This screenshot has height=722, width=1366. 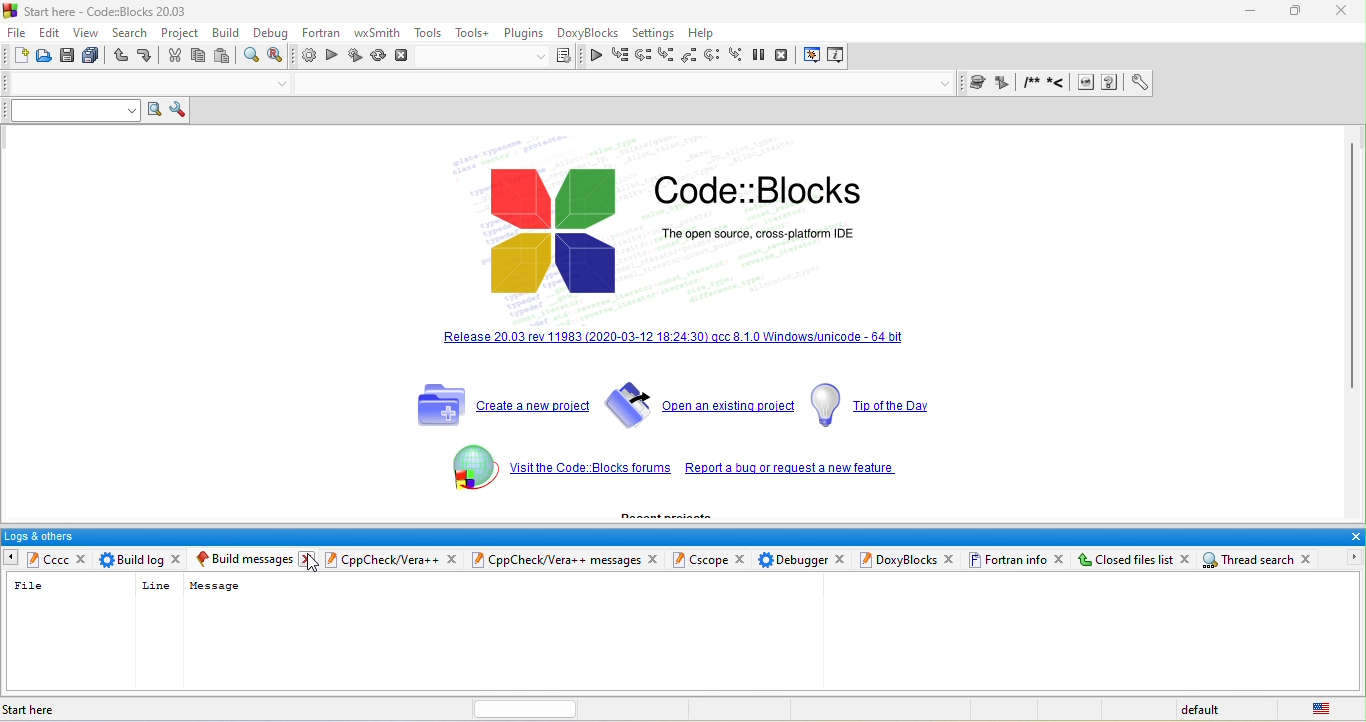 What do you see at coordinates (801, 243) in the screenshot?
I see `the open source, cross-section platform IDE` at bounding box center [801, 243].